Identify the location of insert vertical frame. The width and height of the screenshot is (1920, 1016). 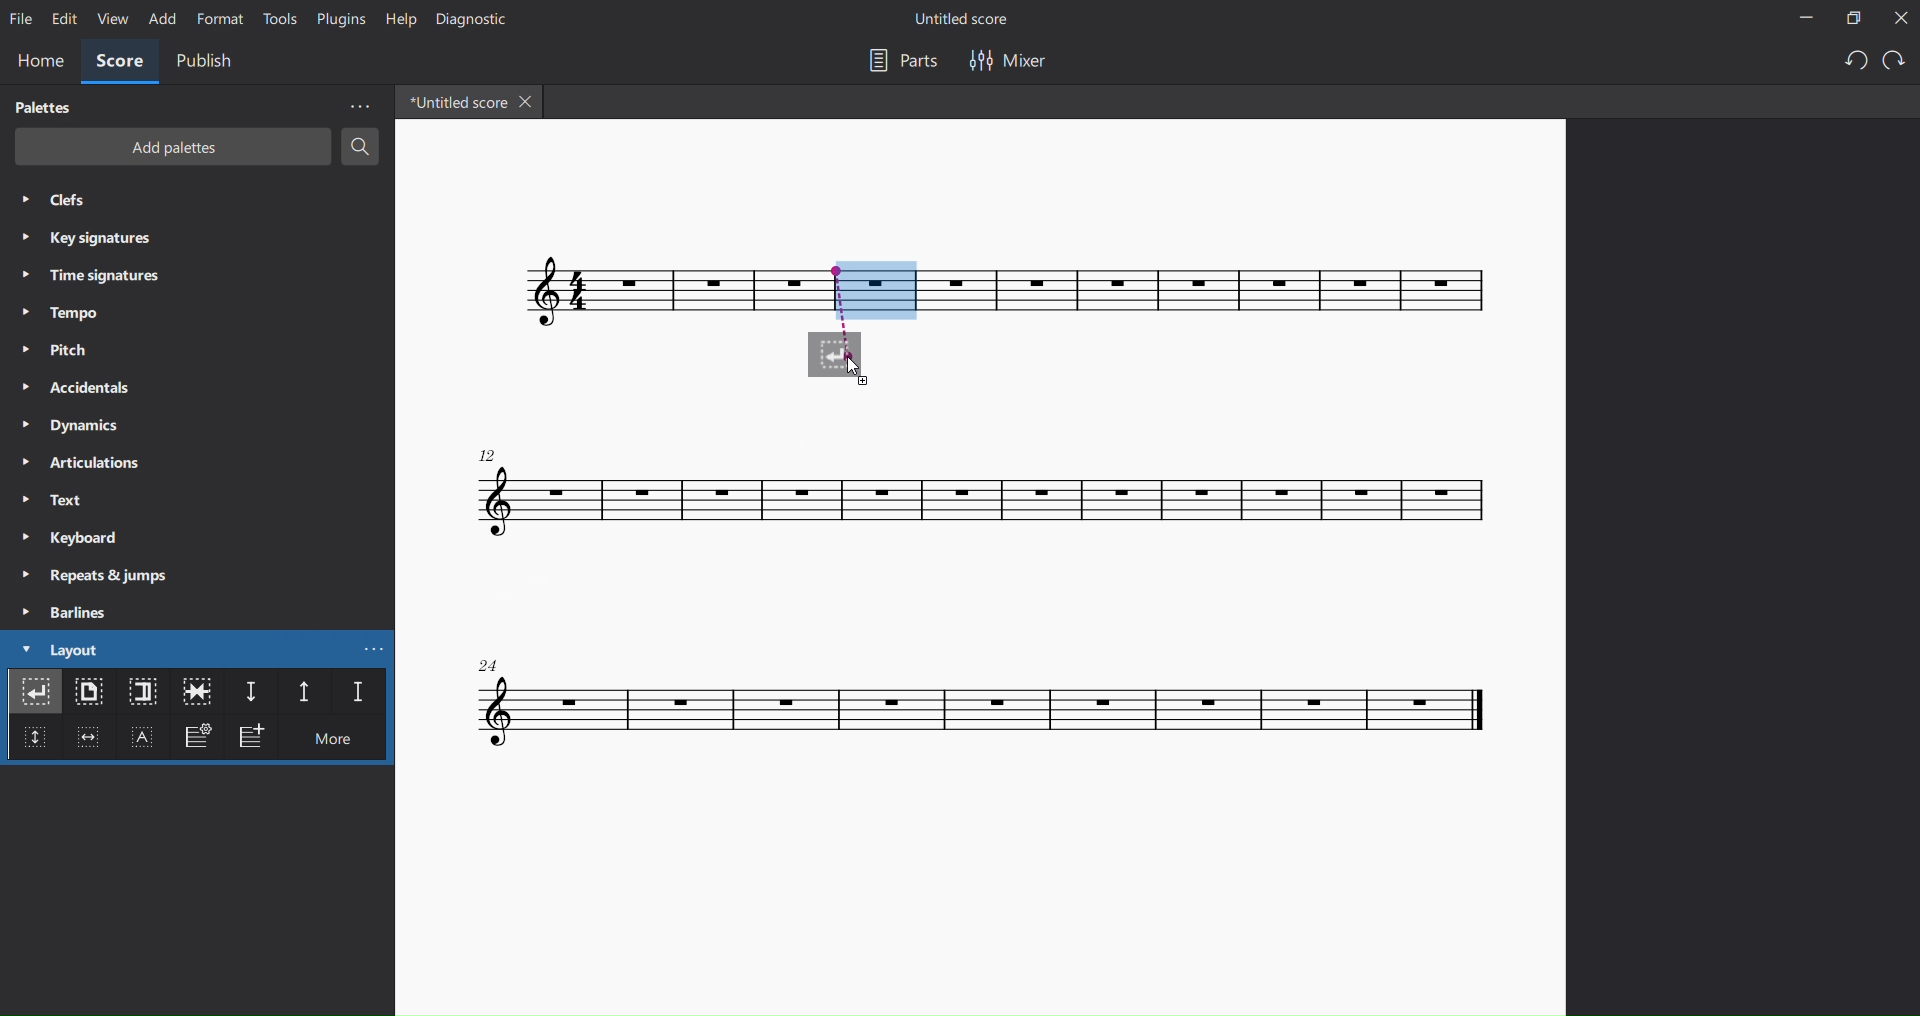
(32, 745).